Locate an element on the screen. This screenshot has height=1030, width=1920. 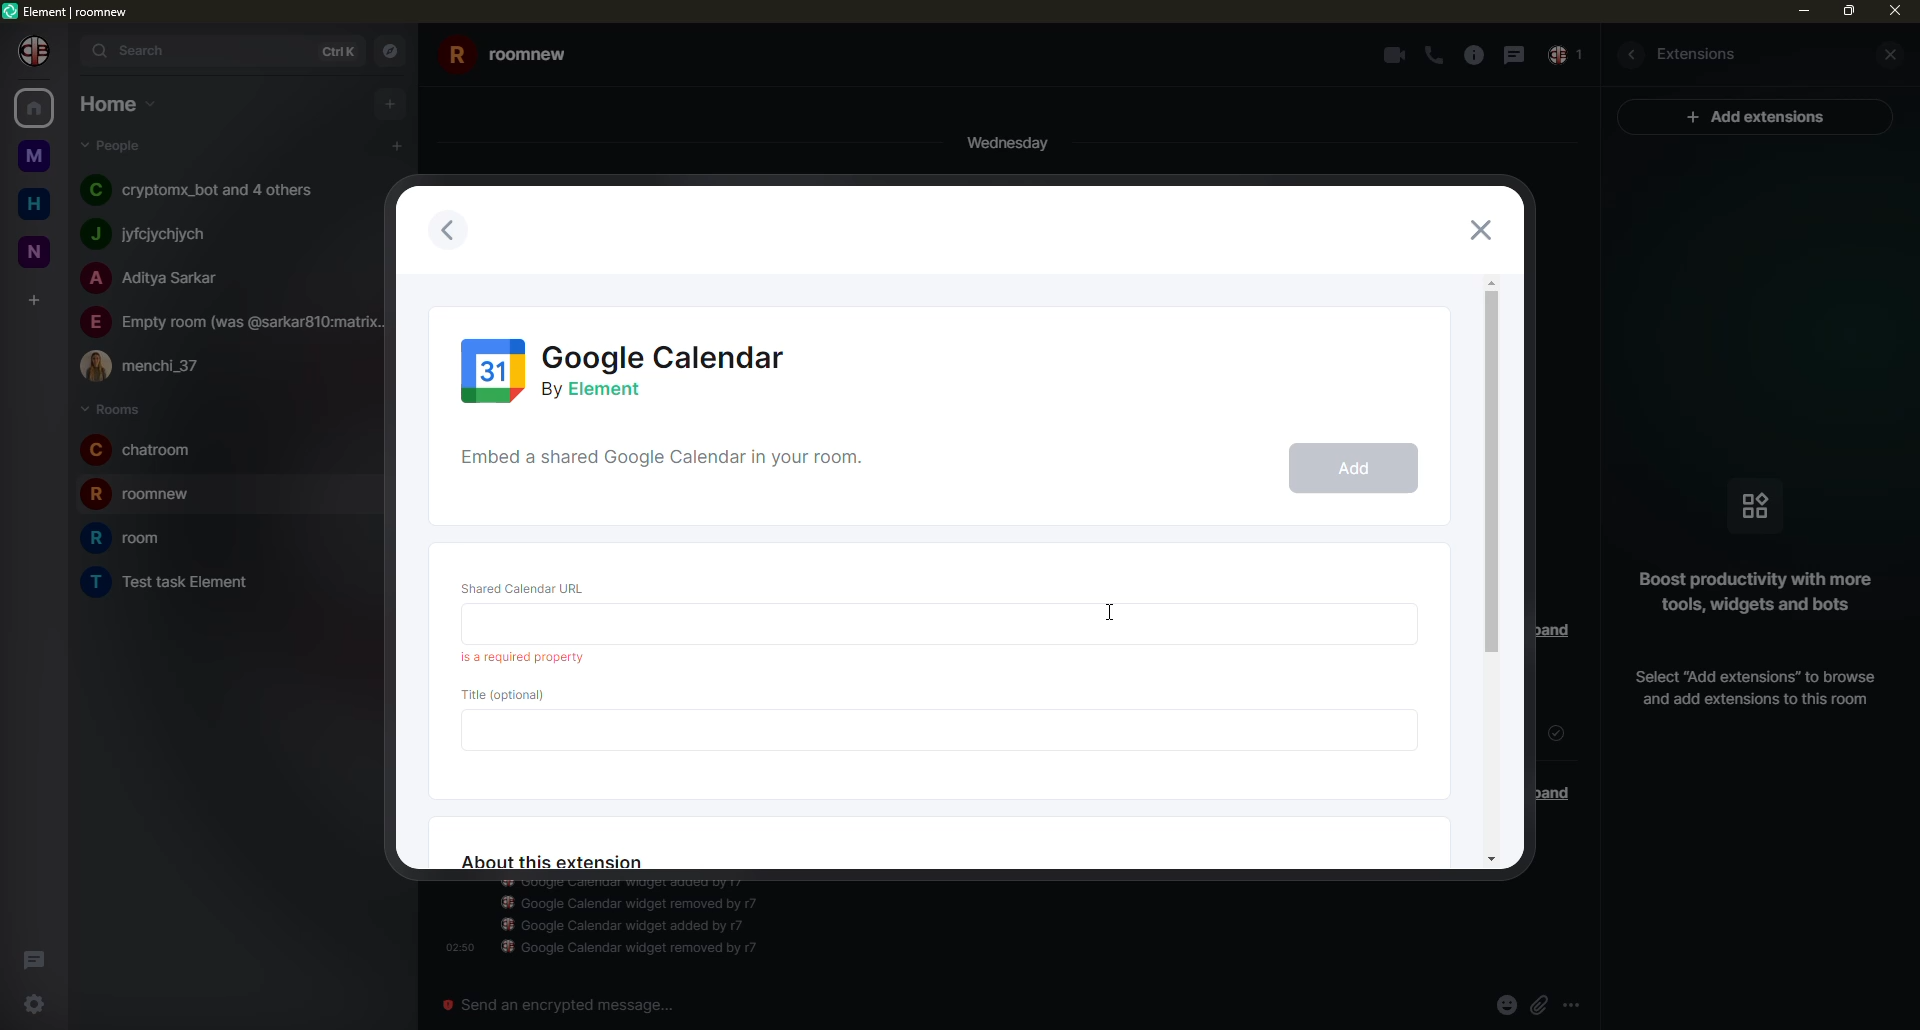
icon is located at coordinates (1751, 505).